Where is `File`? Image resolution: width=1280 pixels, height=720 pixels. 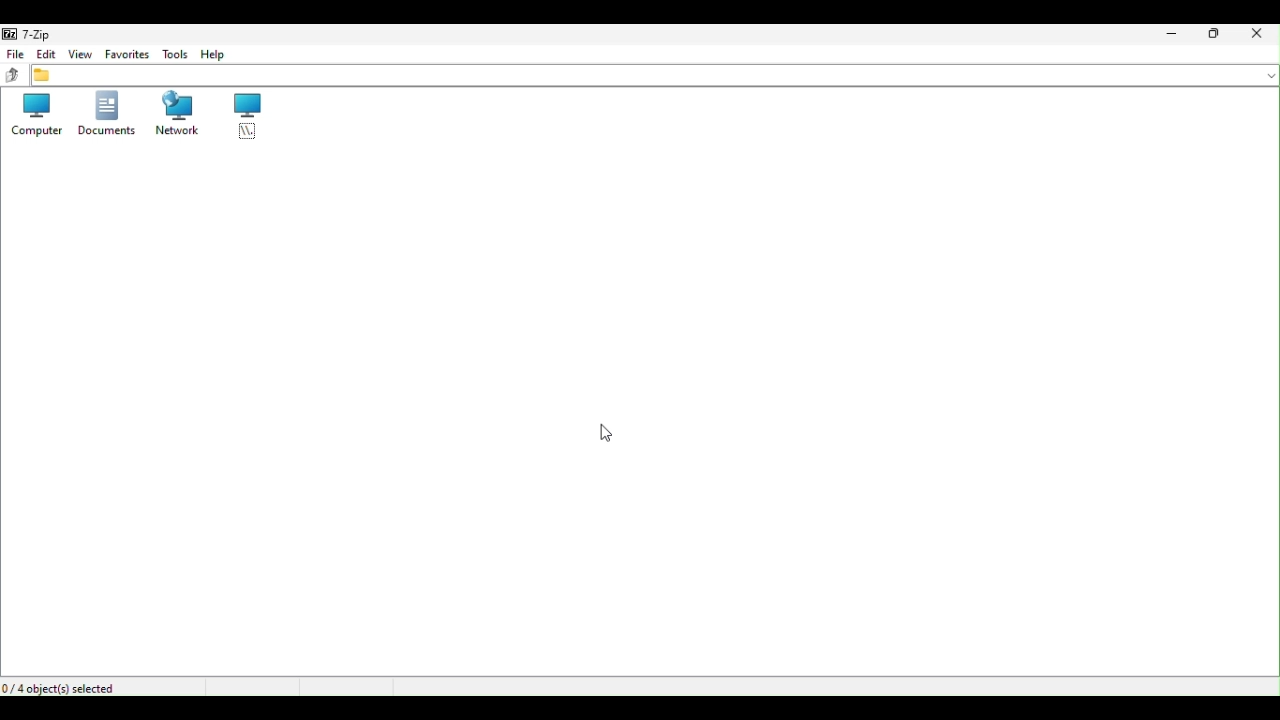 File is located at coordinates (16, 57).